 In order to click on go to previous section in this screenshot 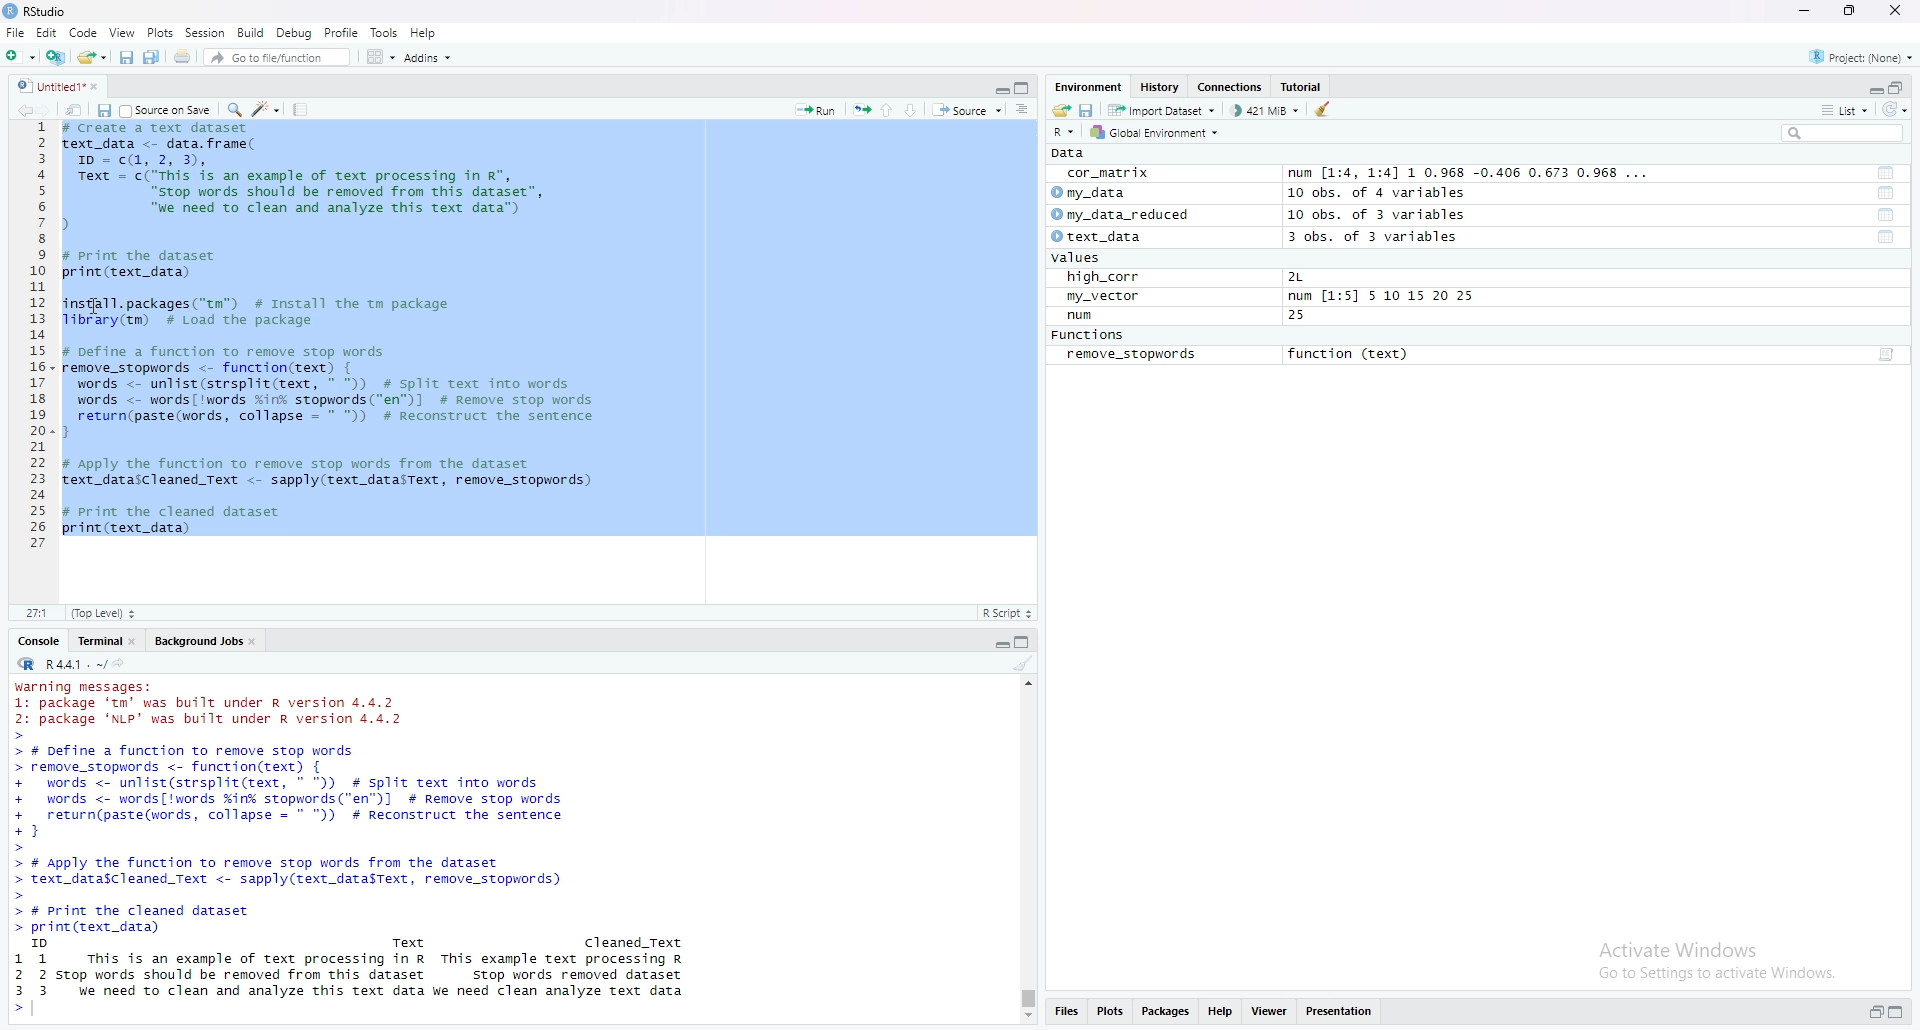, I will do `click(889, 108)`.